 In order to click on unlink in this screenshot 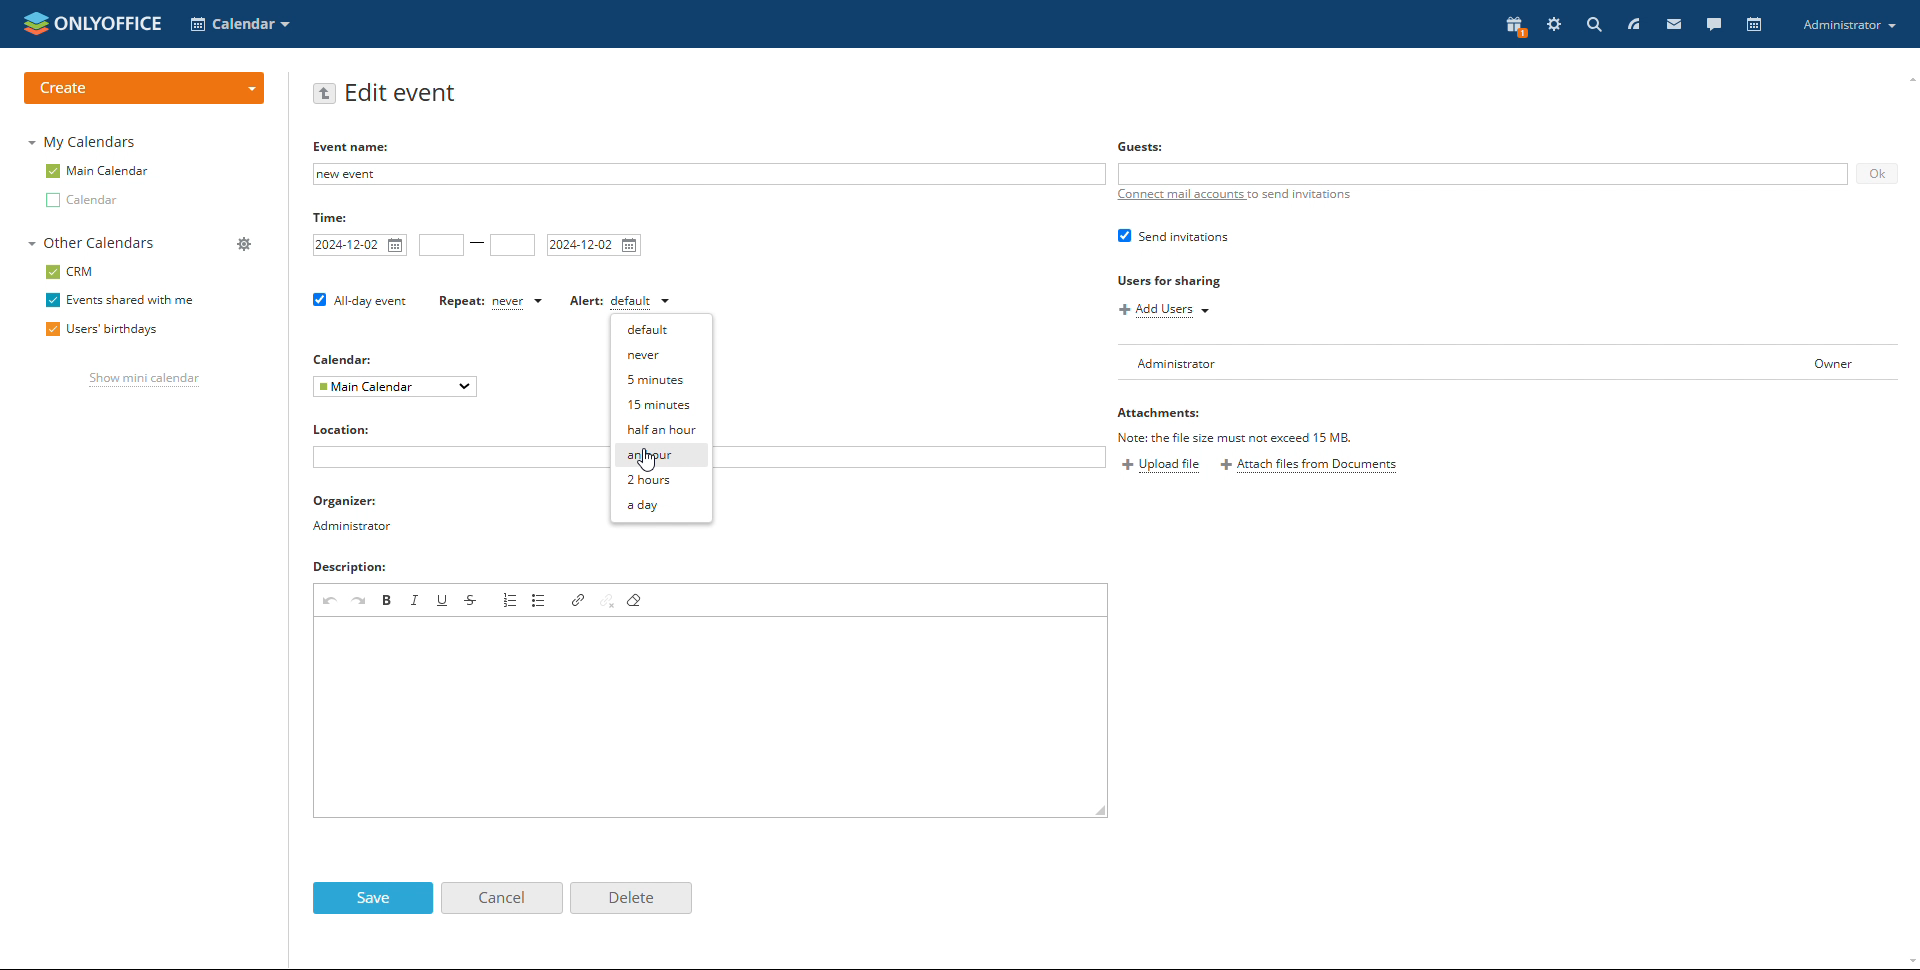, I will do `click(607, 600)`.